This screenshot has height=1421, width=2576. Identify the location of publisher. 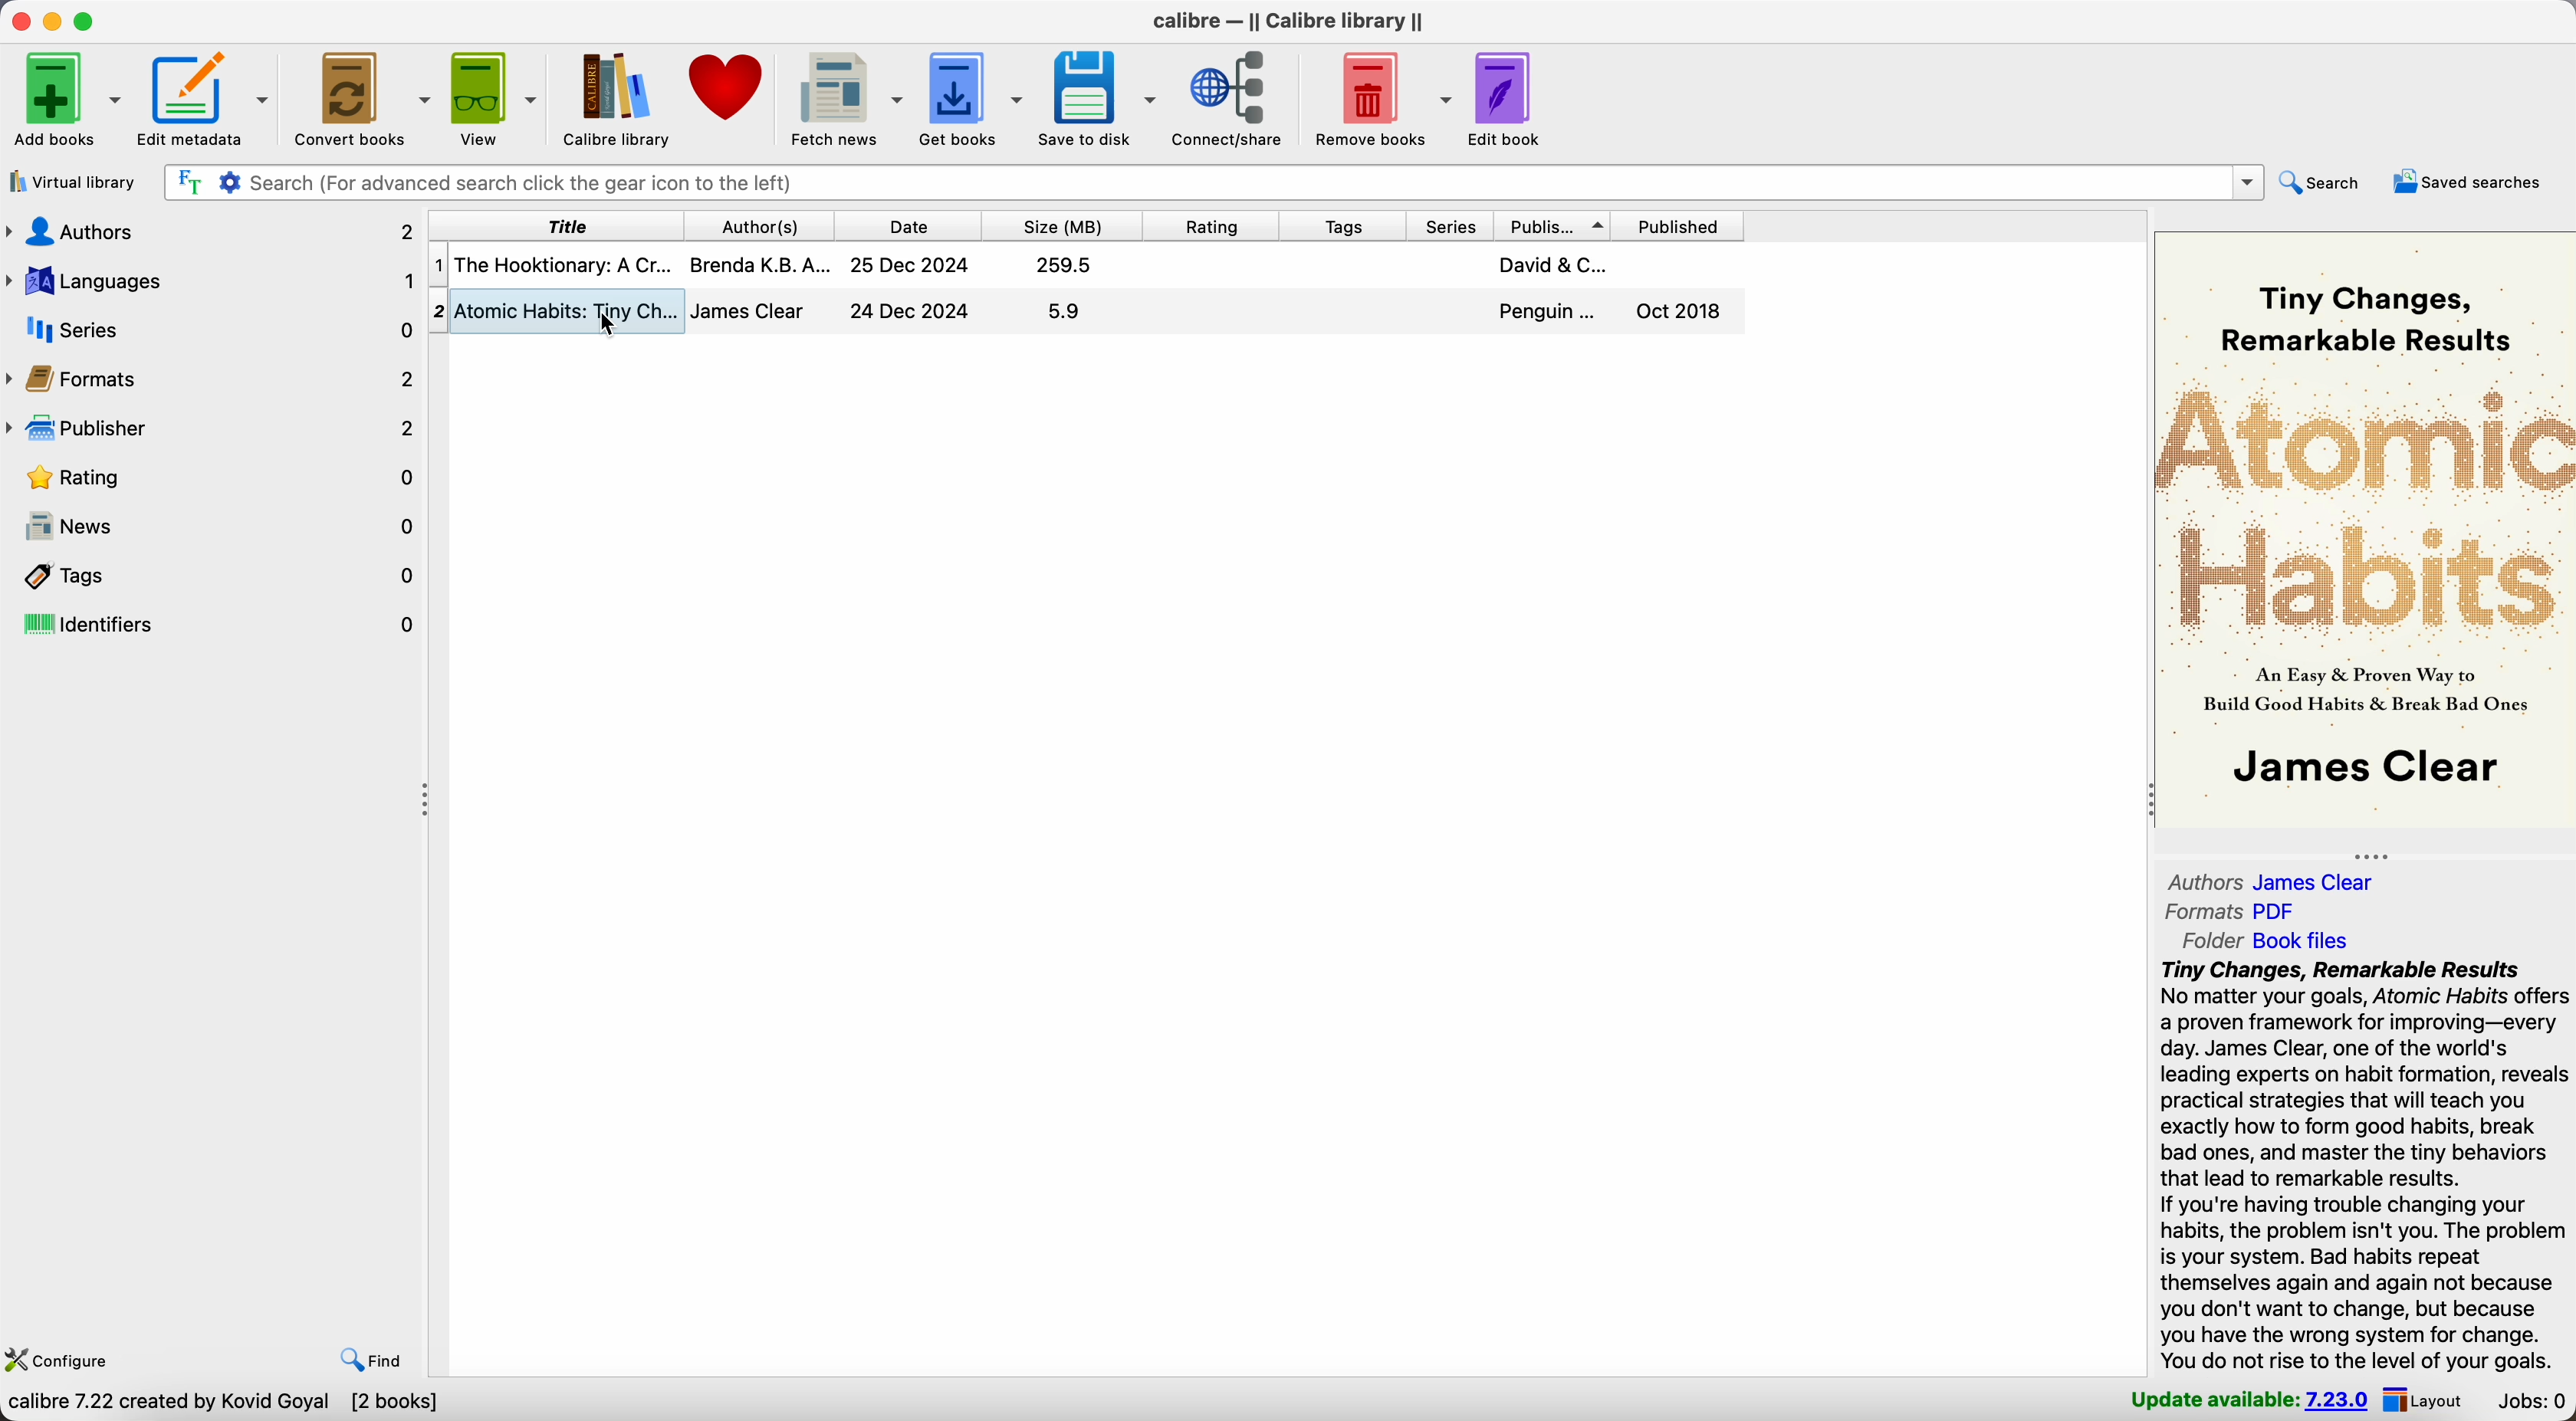
(211, 428).